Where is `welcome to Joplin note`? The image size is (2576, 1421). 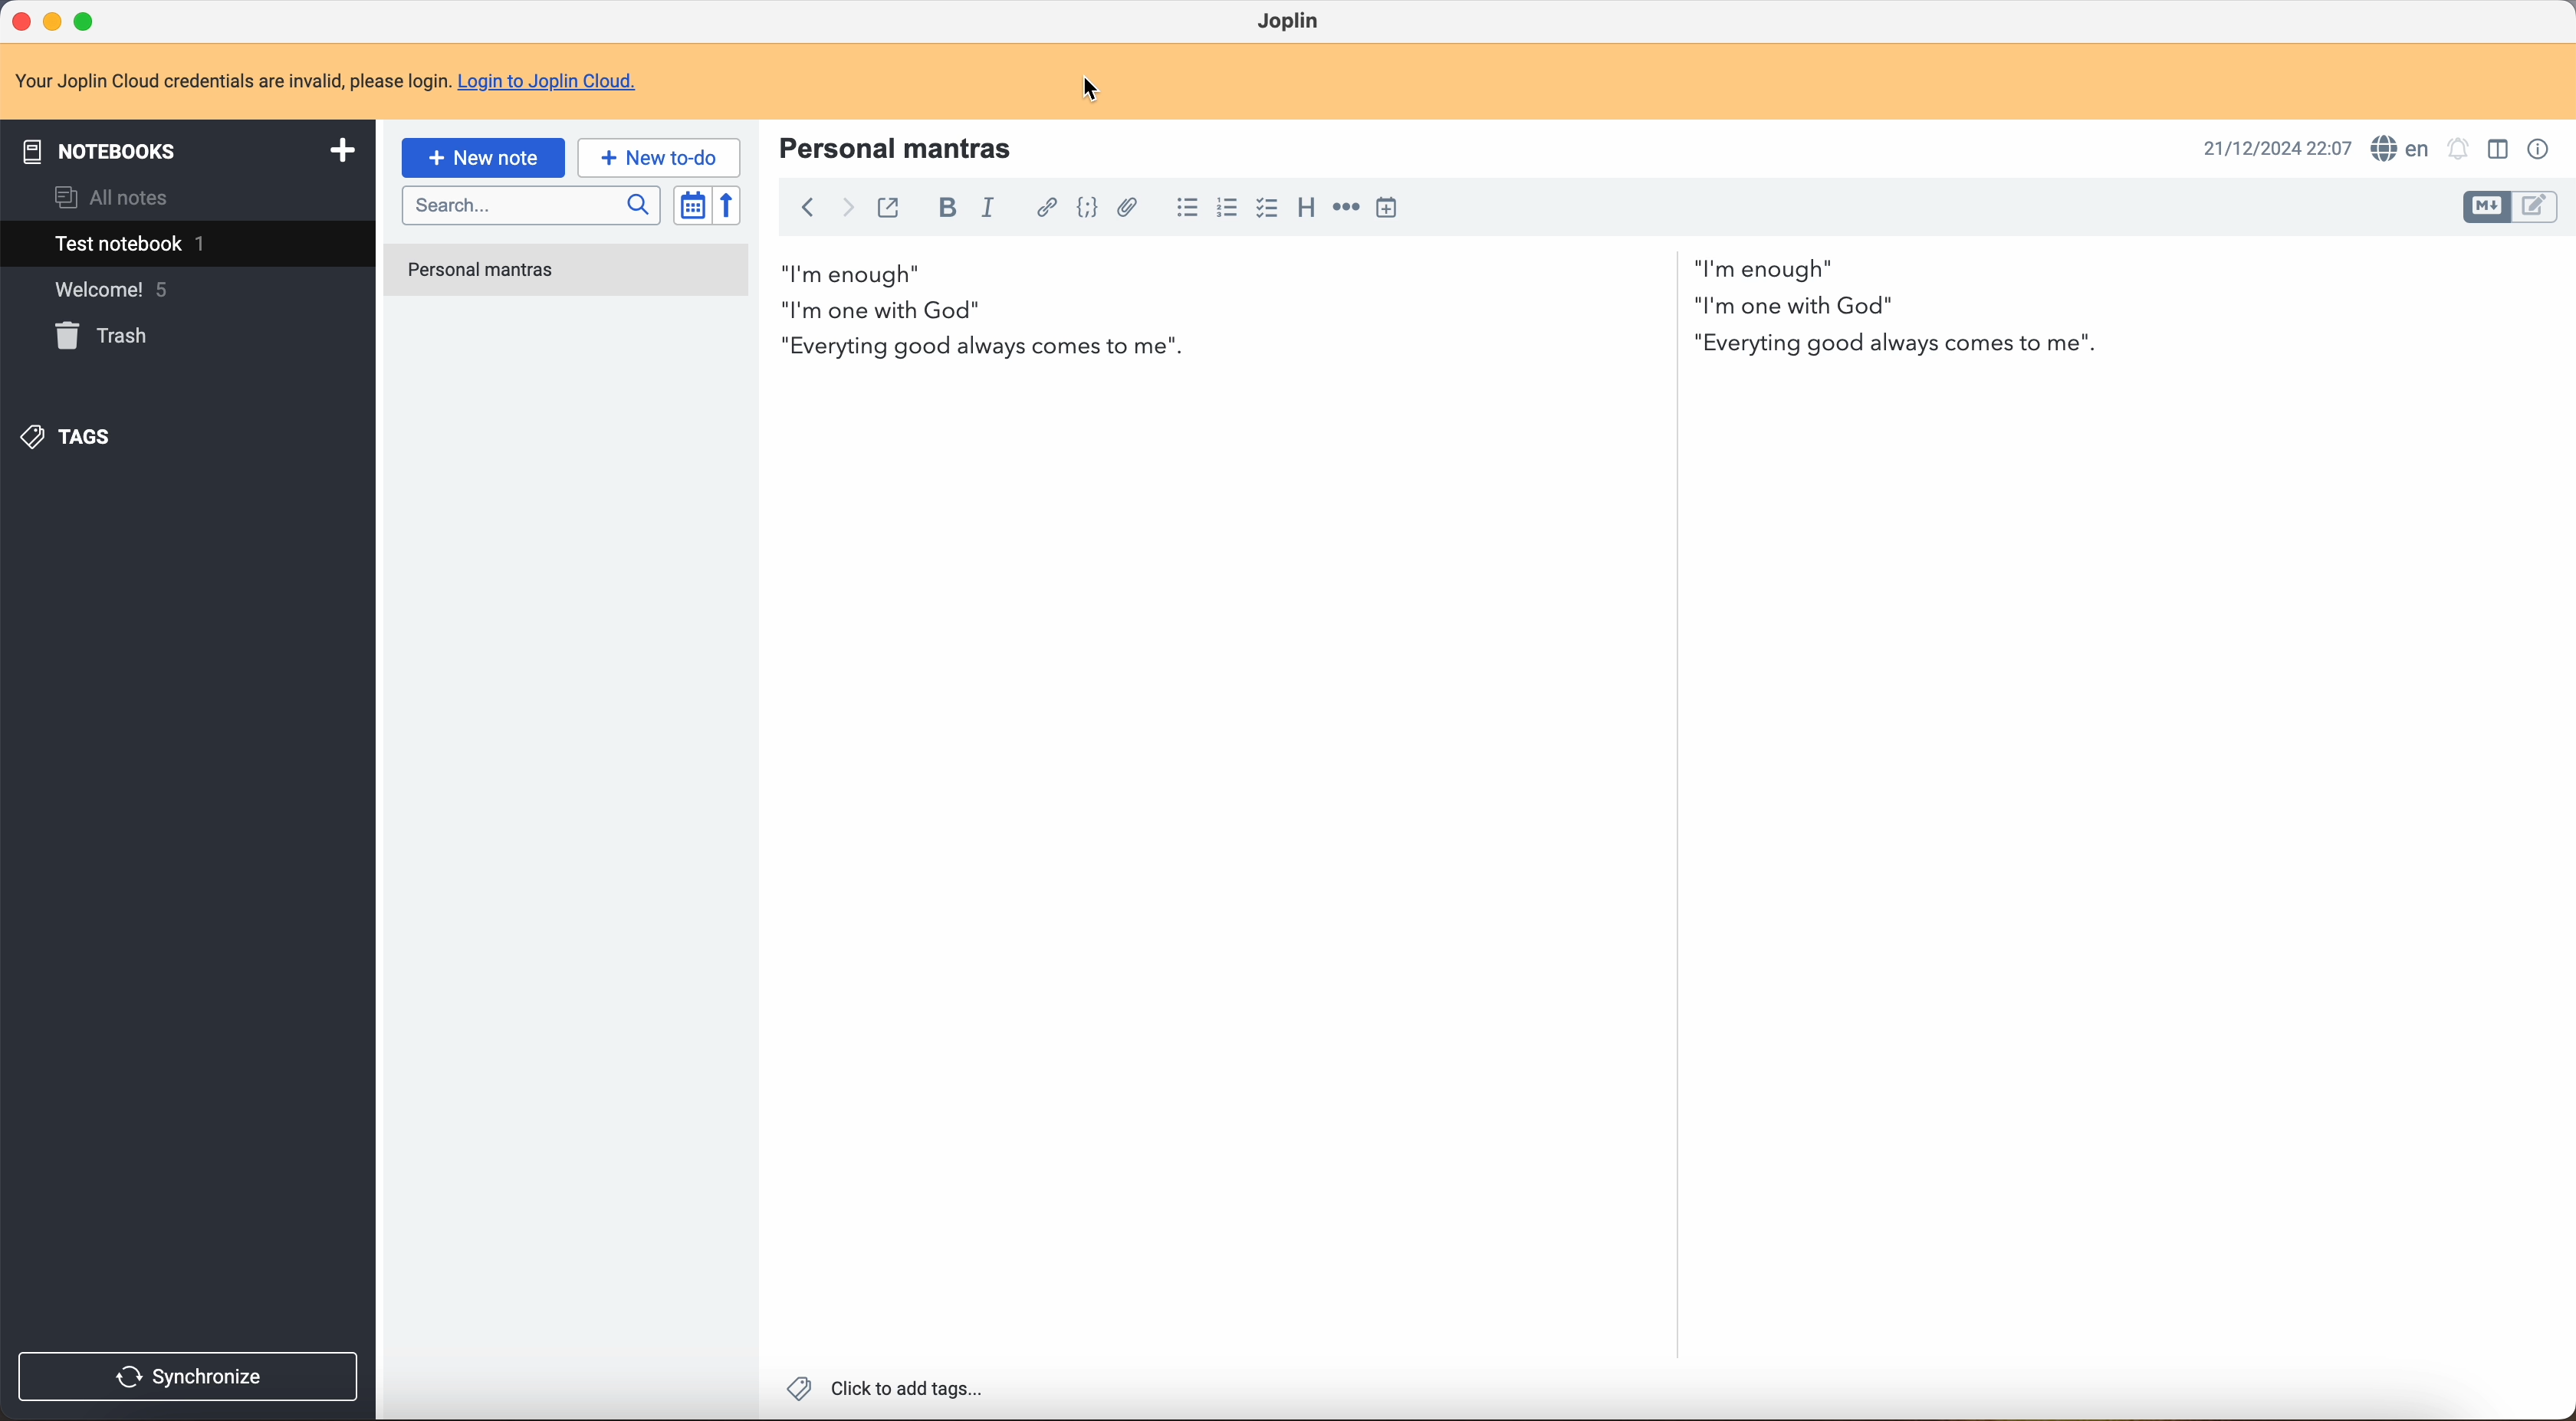
welcome to Joplin note is located at coordinates (526, 272).